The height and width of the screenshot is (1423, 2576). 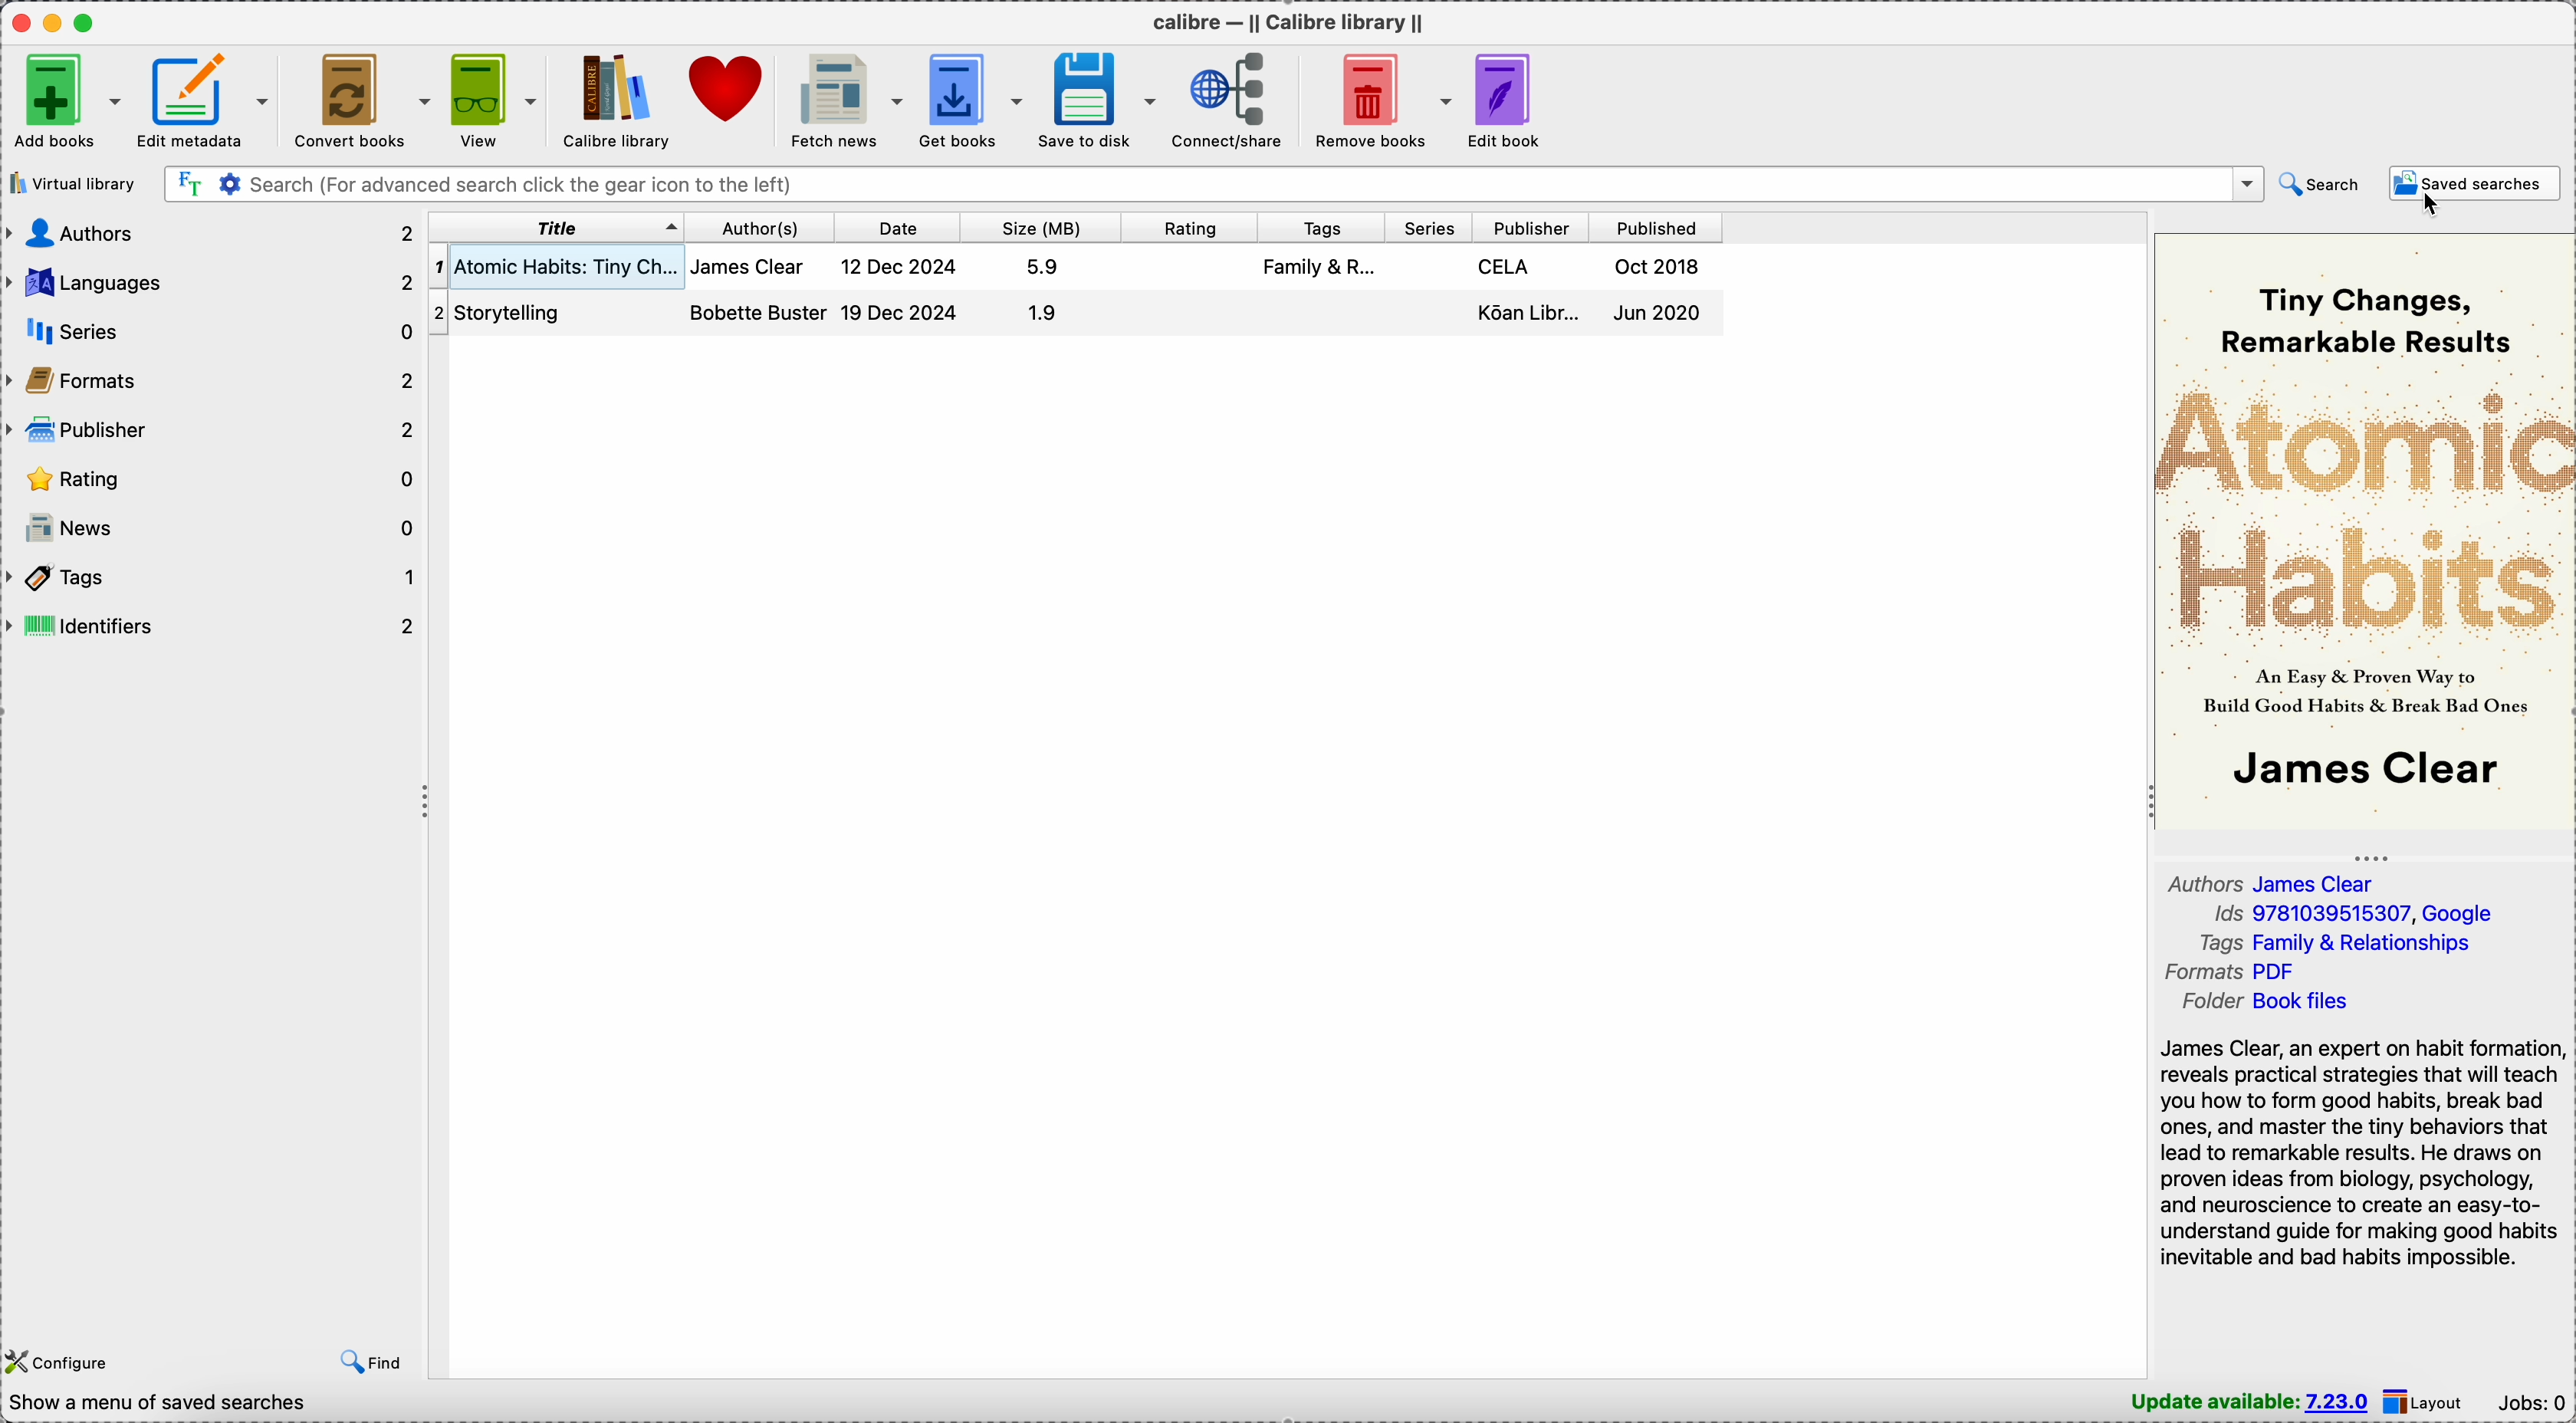 What do you see at coordinates (759, 295) in the screenshot?
I see `authors` at bounding box center [759, 295].